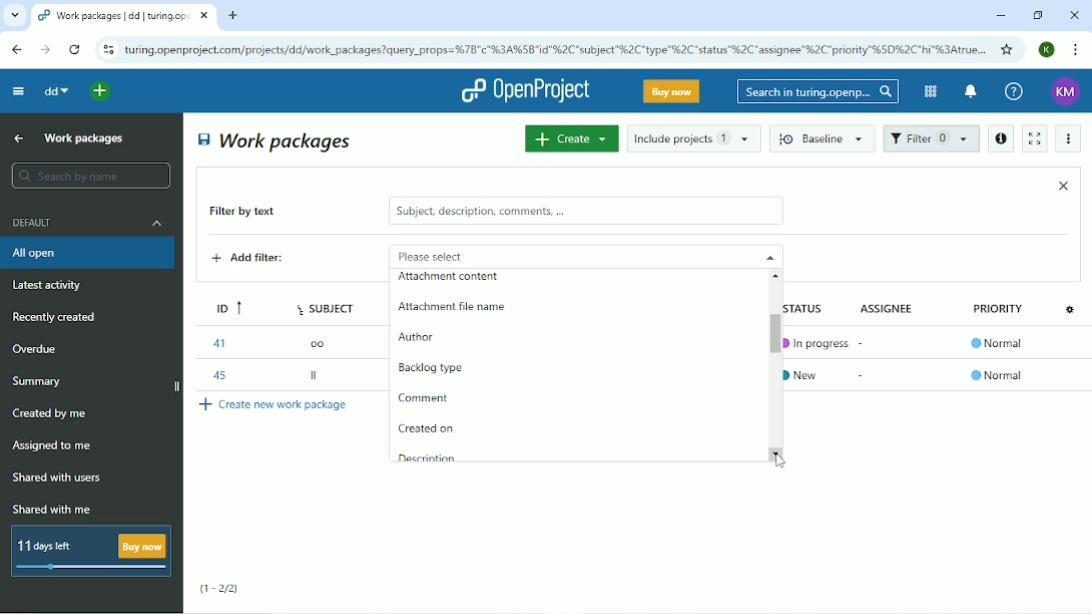 This screenshot has width=1092, height=614. What do you see at coordinates (55, 91) in the screenshot?
I see `dd` at bounding box center [55, 91].